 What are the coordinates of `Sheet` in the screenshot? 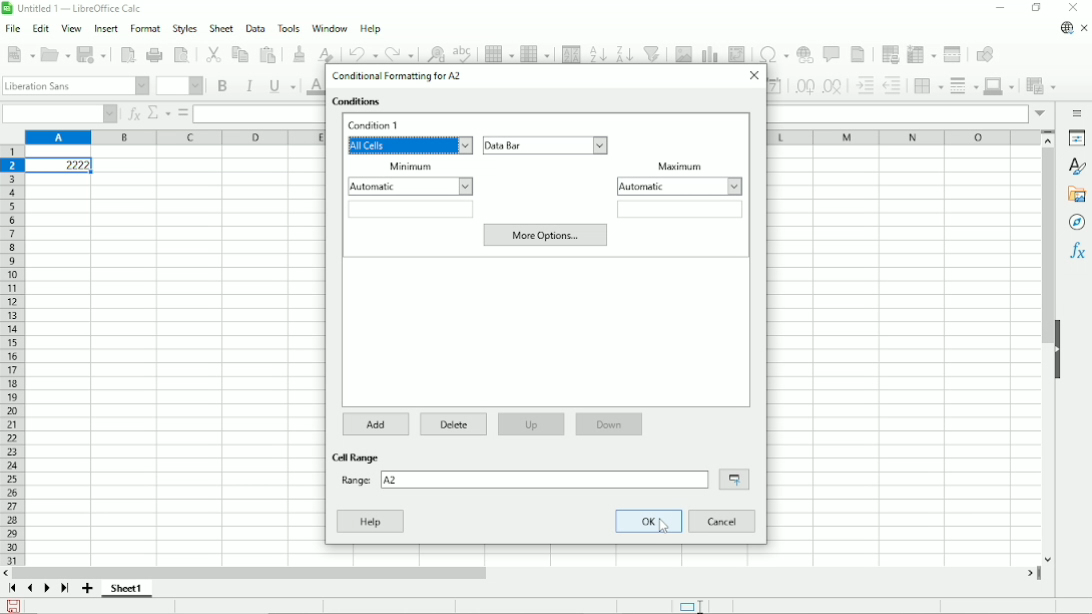 It's located at (221, 28).